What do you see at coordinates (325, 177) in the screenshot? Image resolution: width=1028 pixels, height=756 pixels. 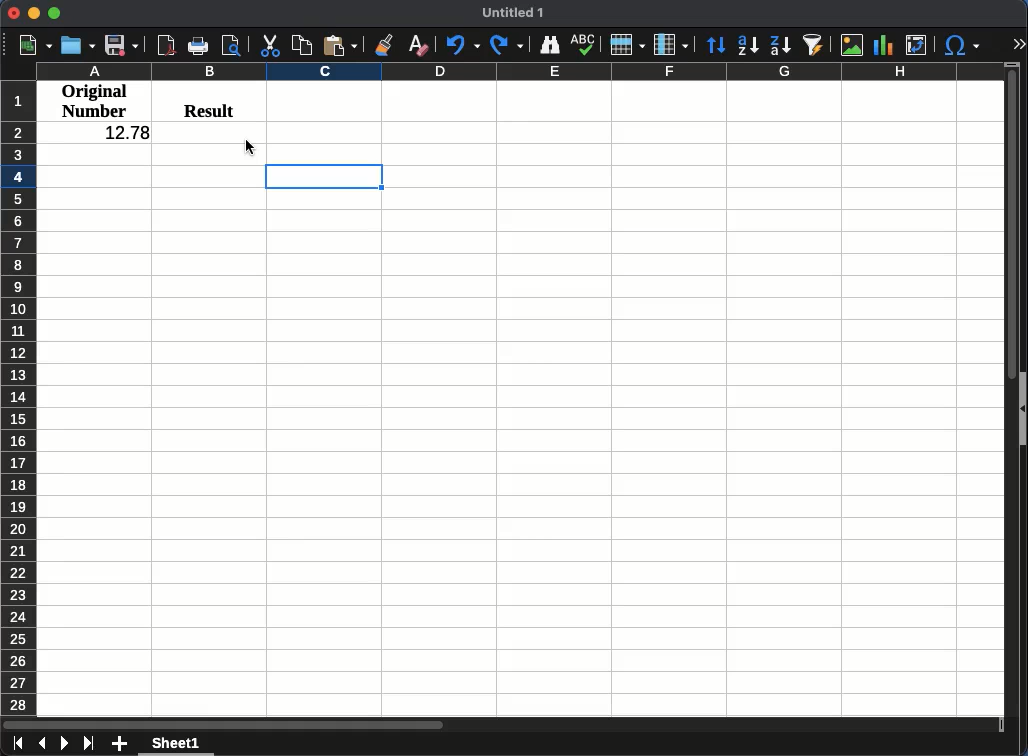 I see `active cell` at bounding box center [325, 177].